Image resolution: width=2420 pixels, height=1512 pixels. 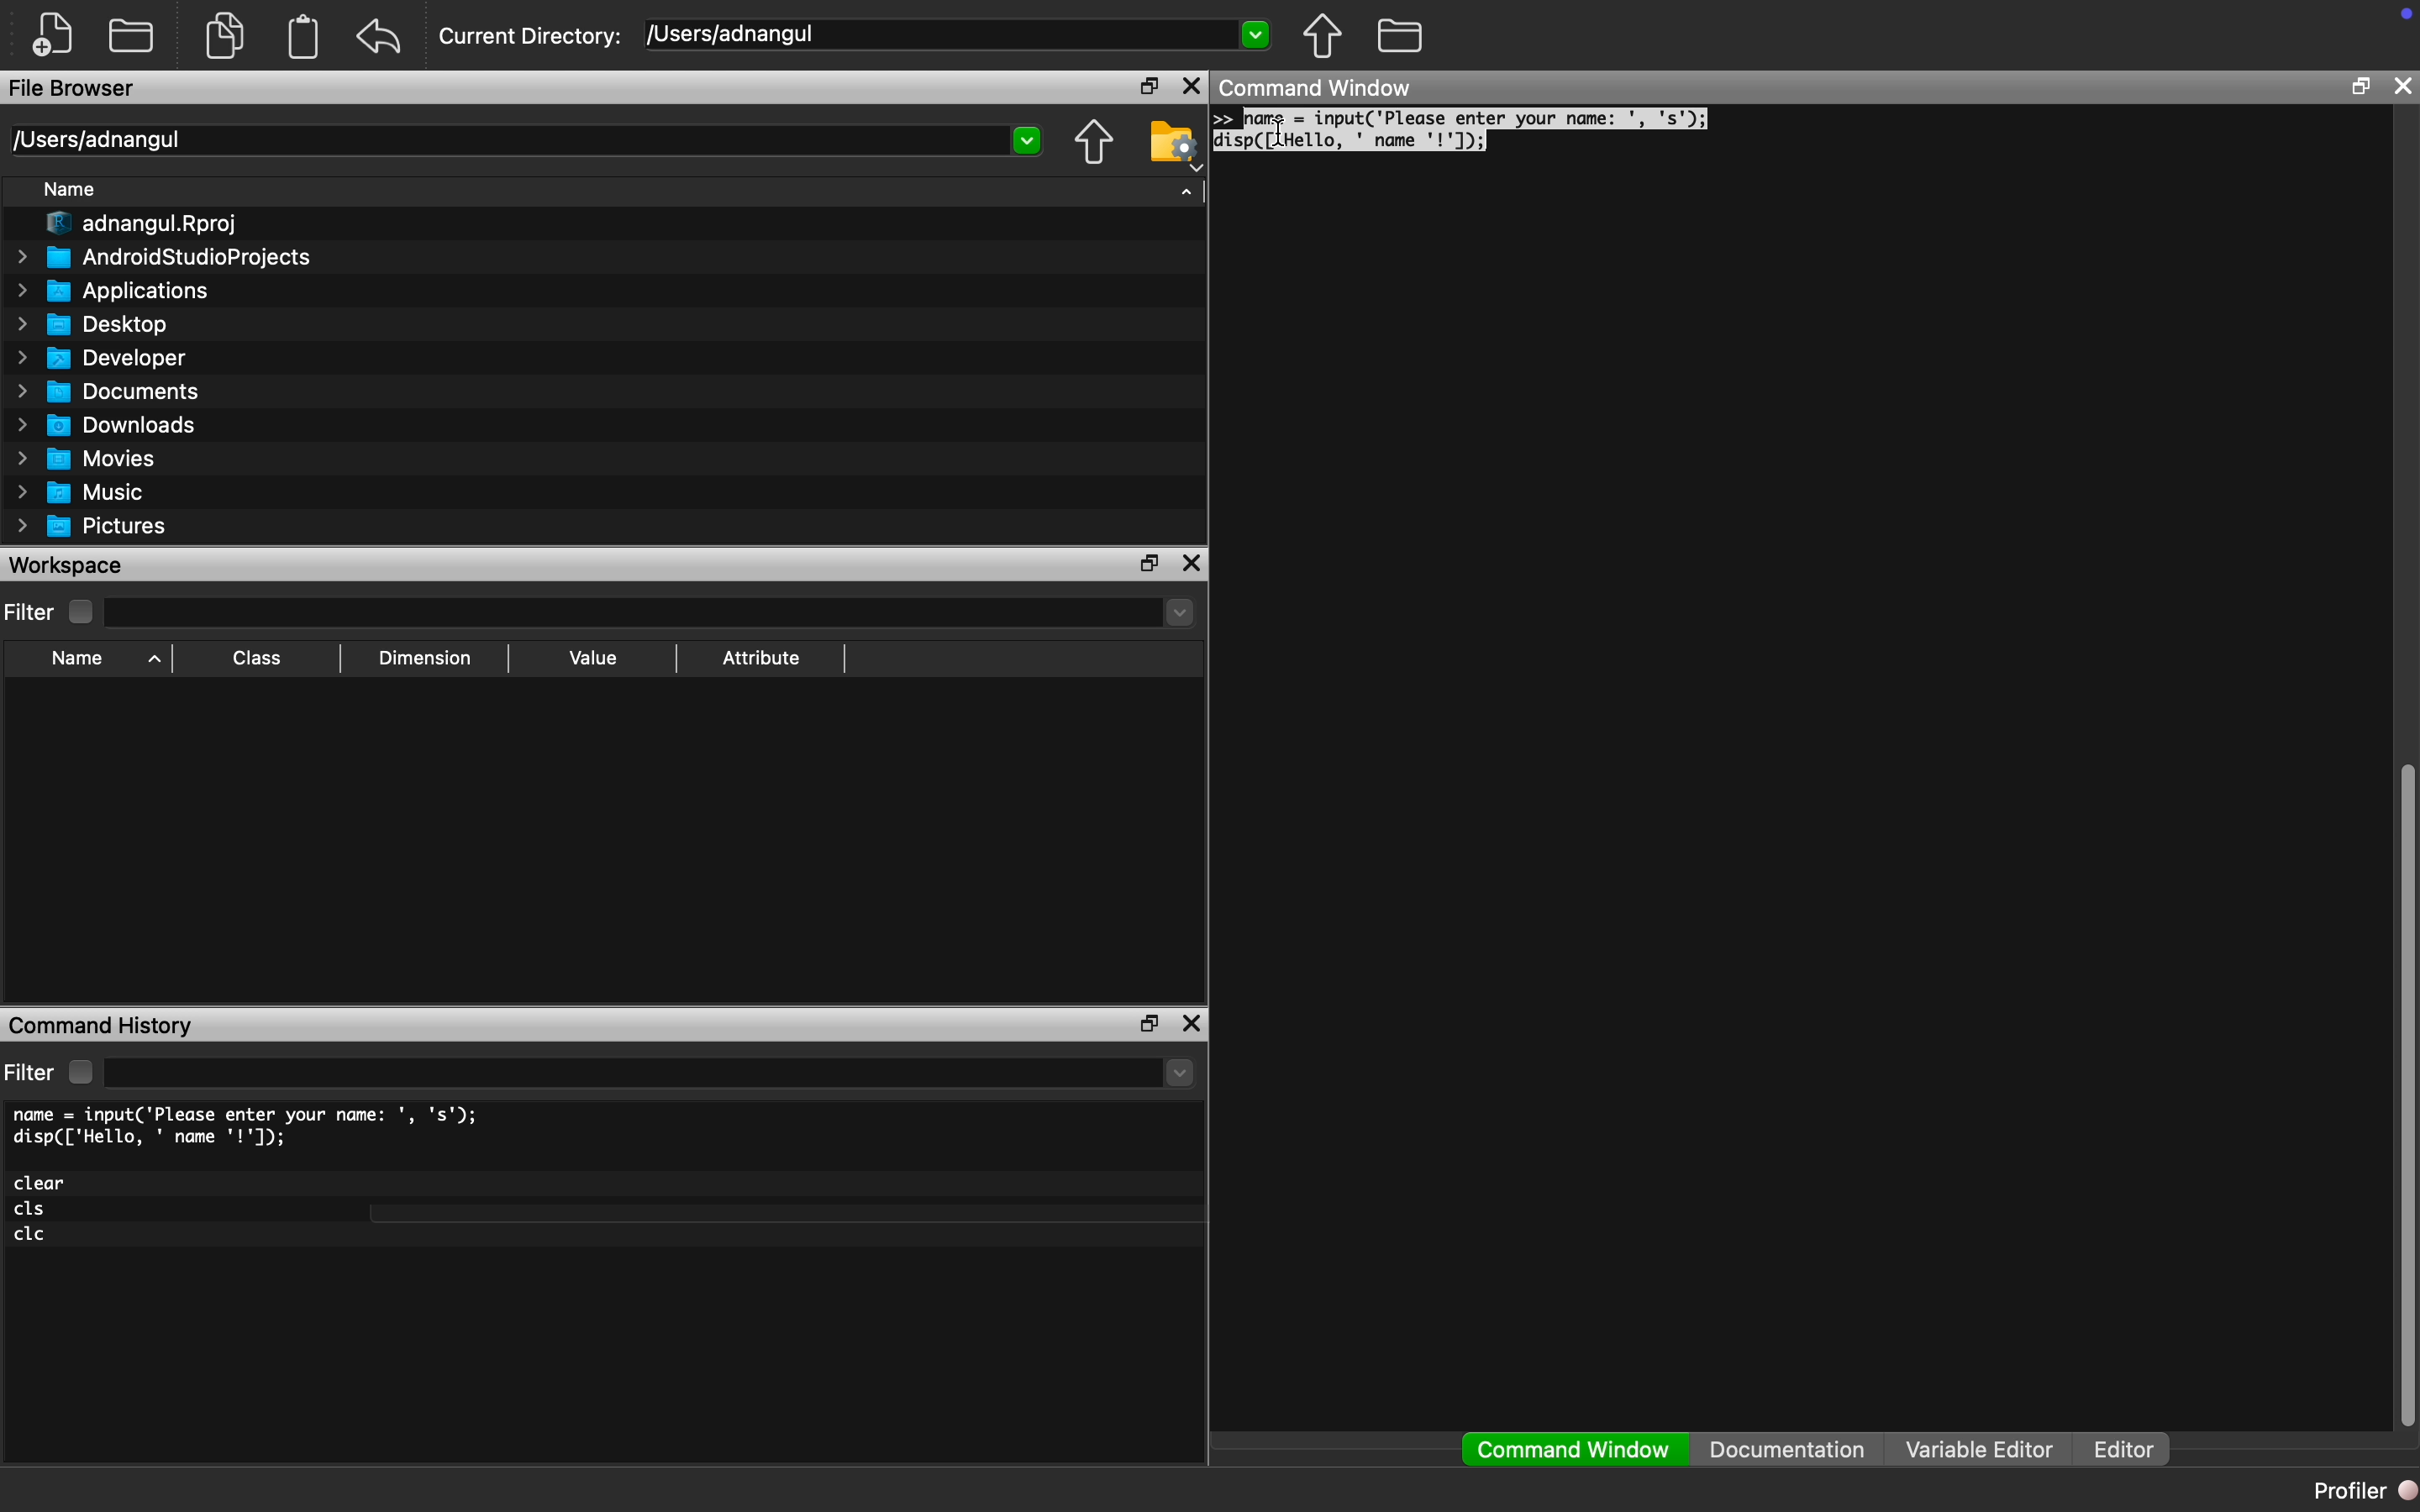 I want to click on Attribute, so click(x=761, y=656).